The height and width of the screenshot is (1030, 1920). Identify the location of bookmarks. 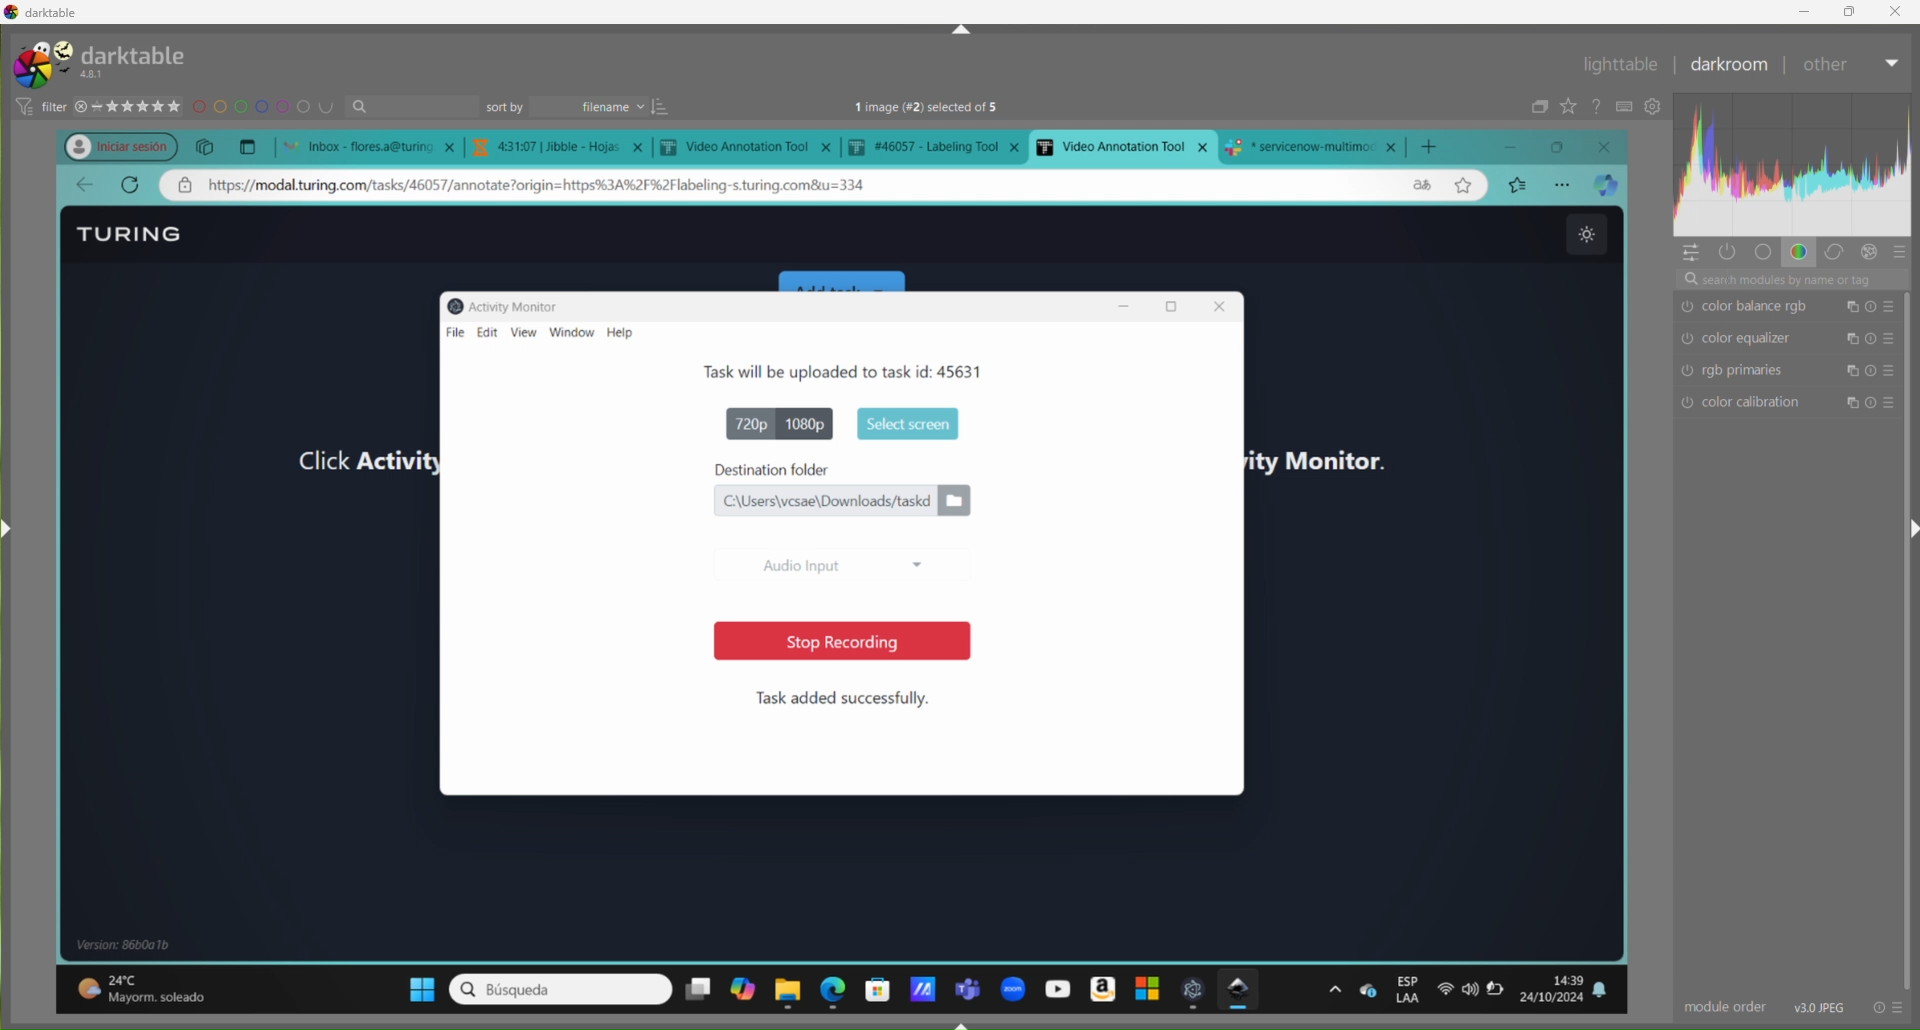
(1518, 184).